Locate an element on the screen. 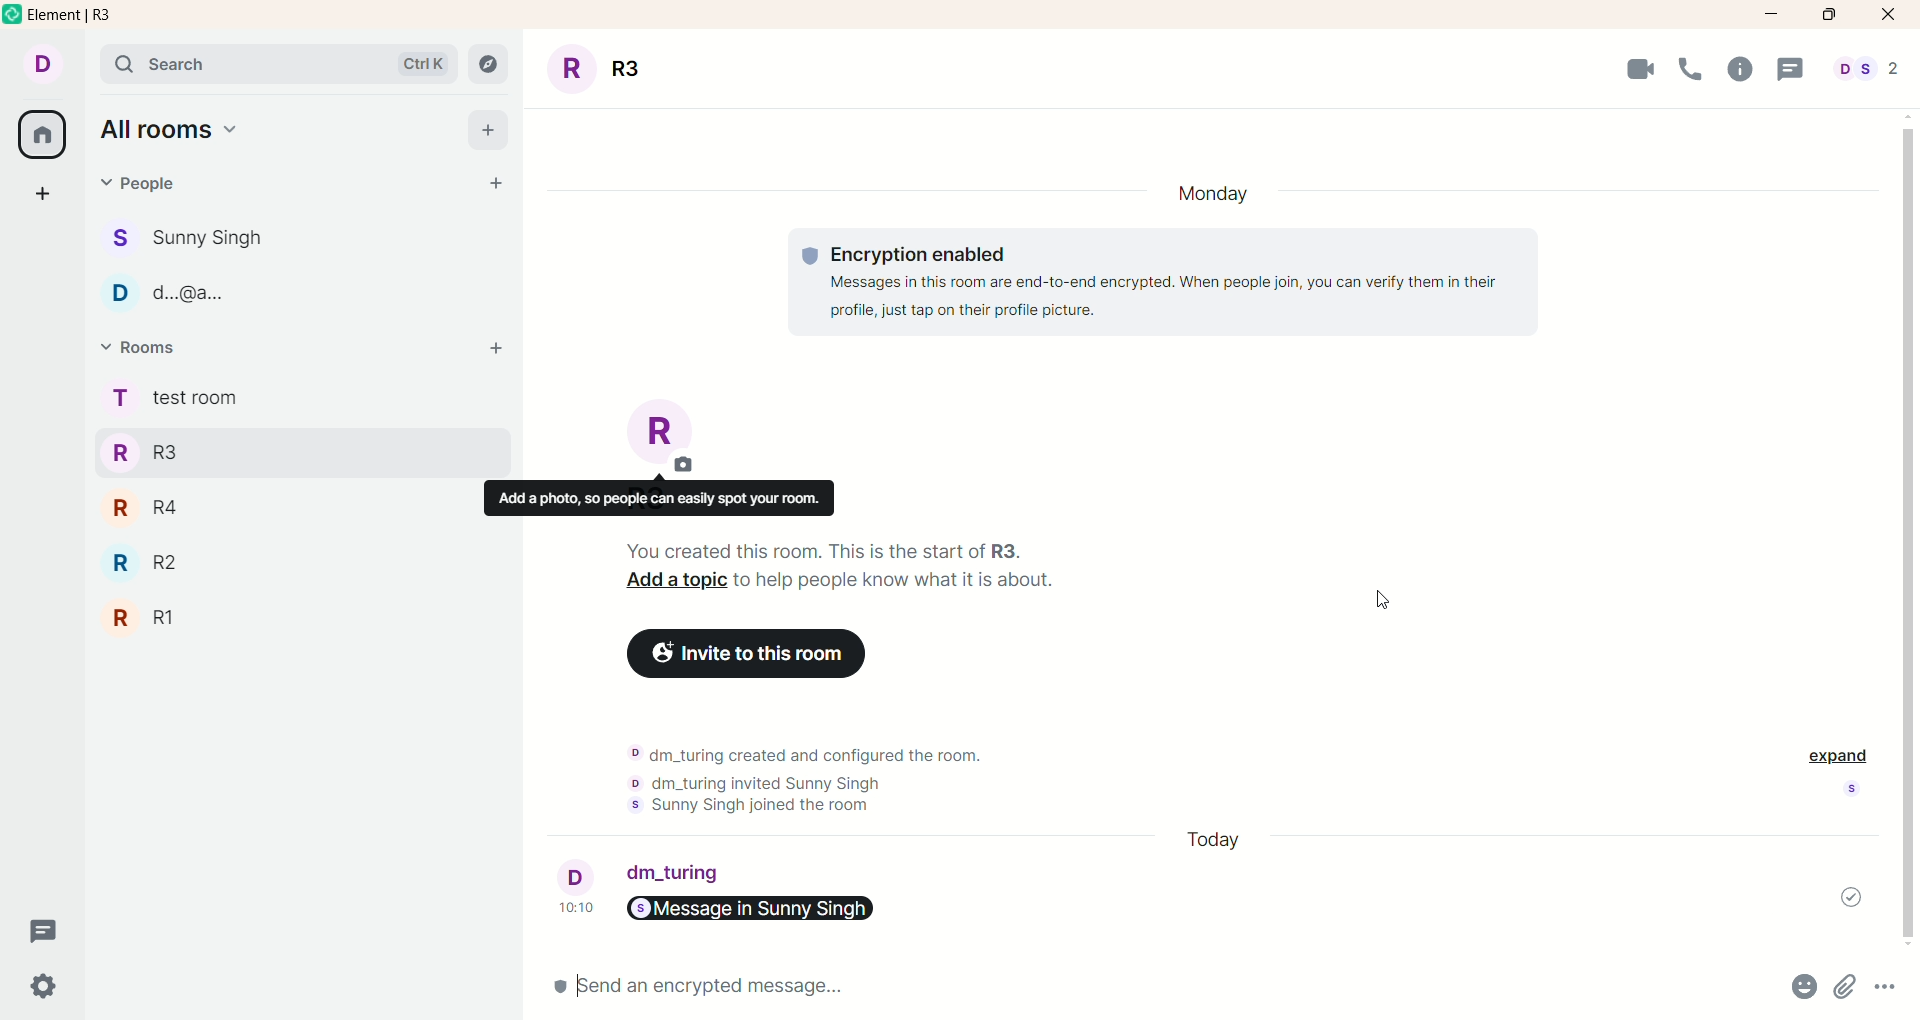 The height and width of the screenshot is (1020, 1920). maximize is located at coordinates (1826, 15).